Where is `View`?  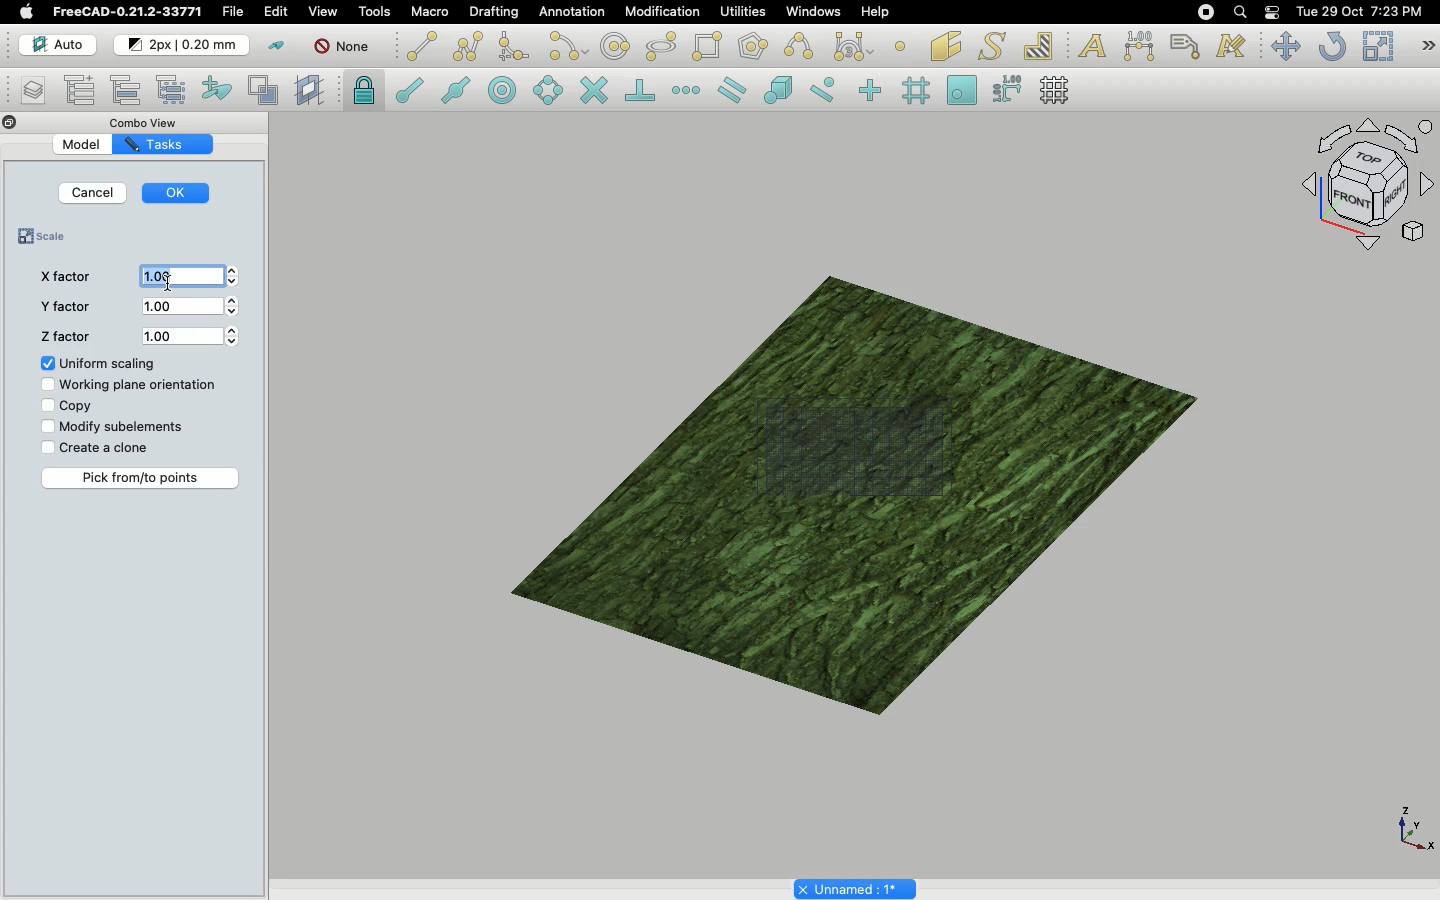
View is located at coordinates (319, 12).